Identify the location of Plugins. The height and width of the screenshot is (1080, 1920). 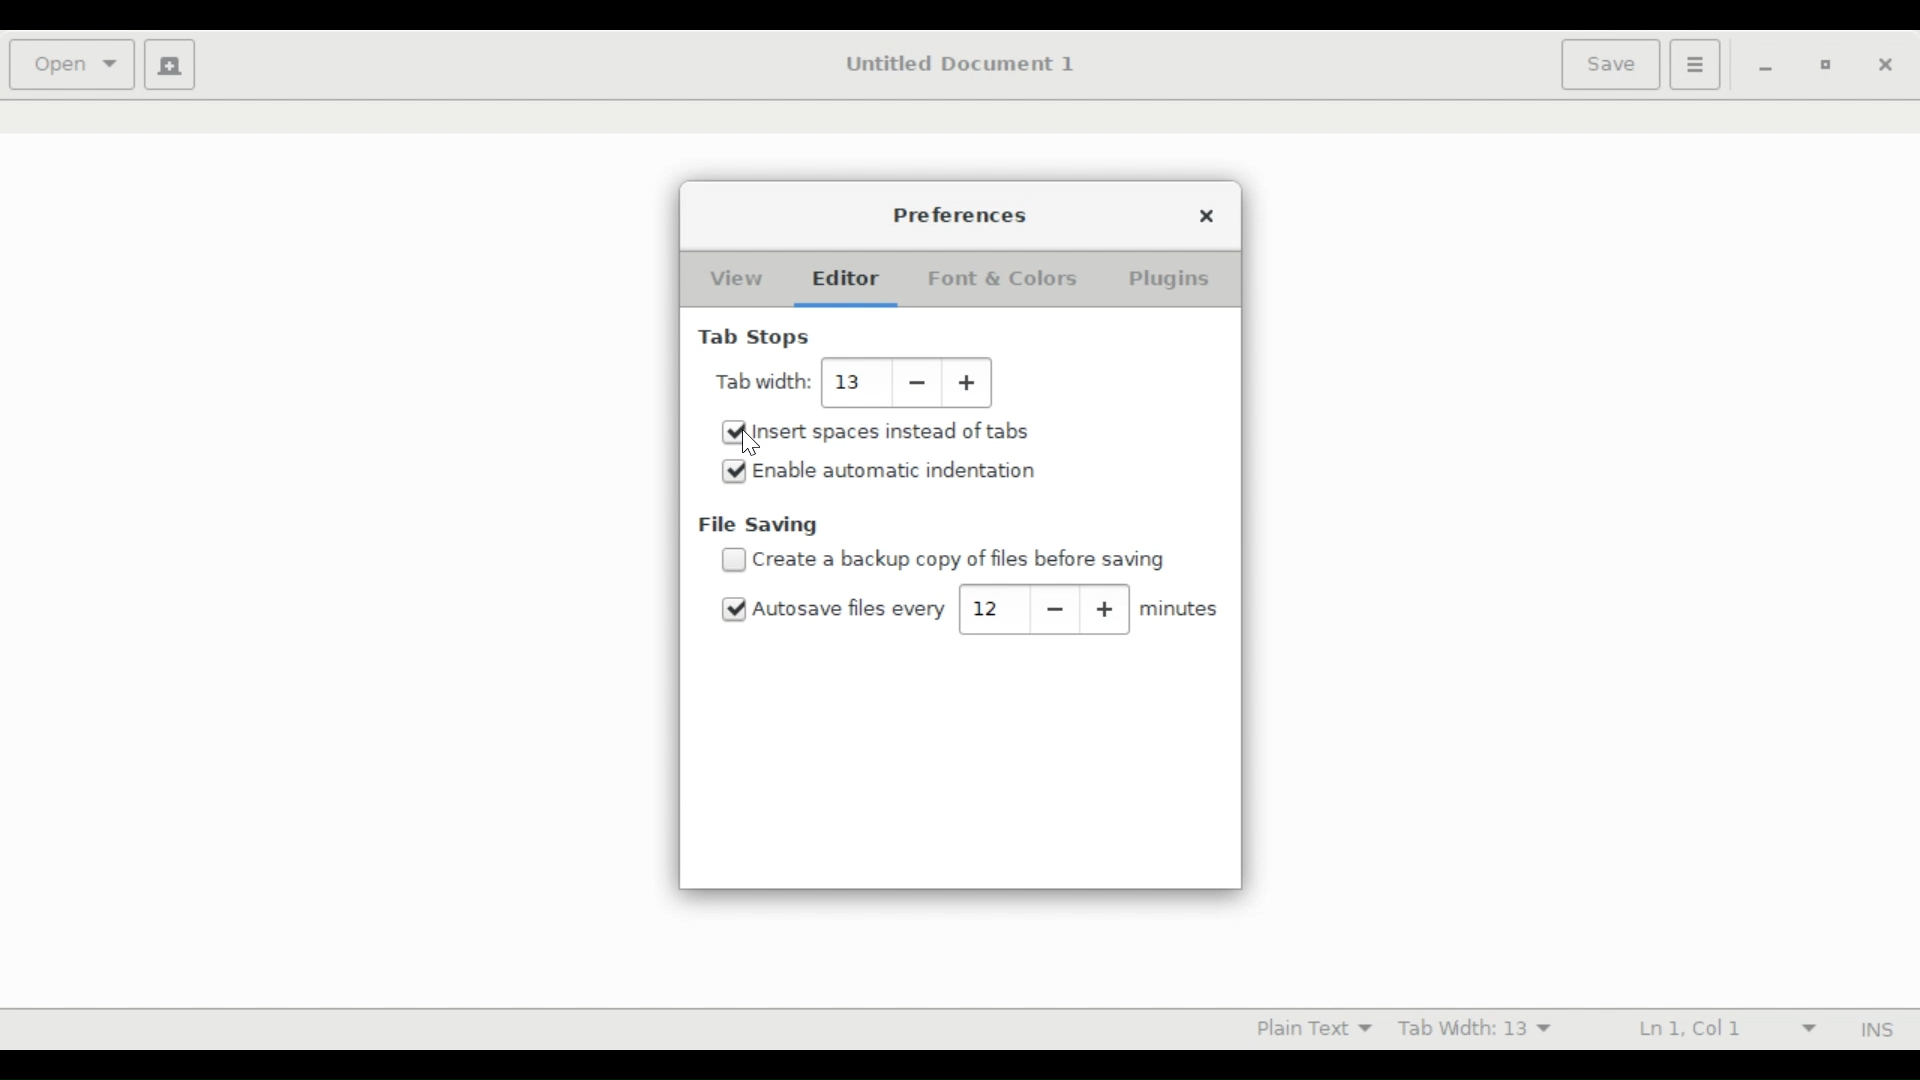
(1169, 280).